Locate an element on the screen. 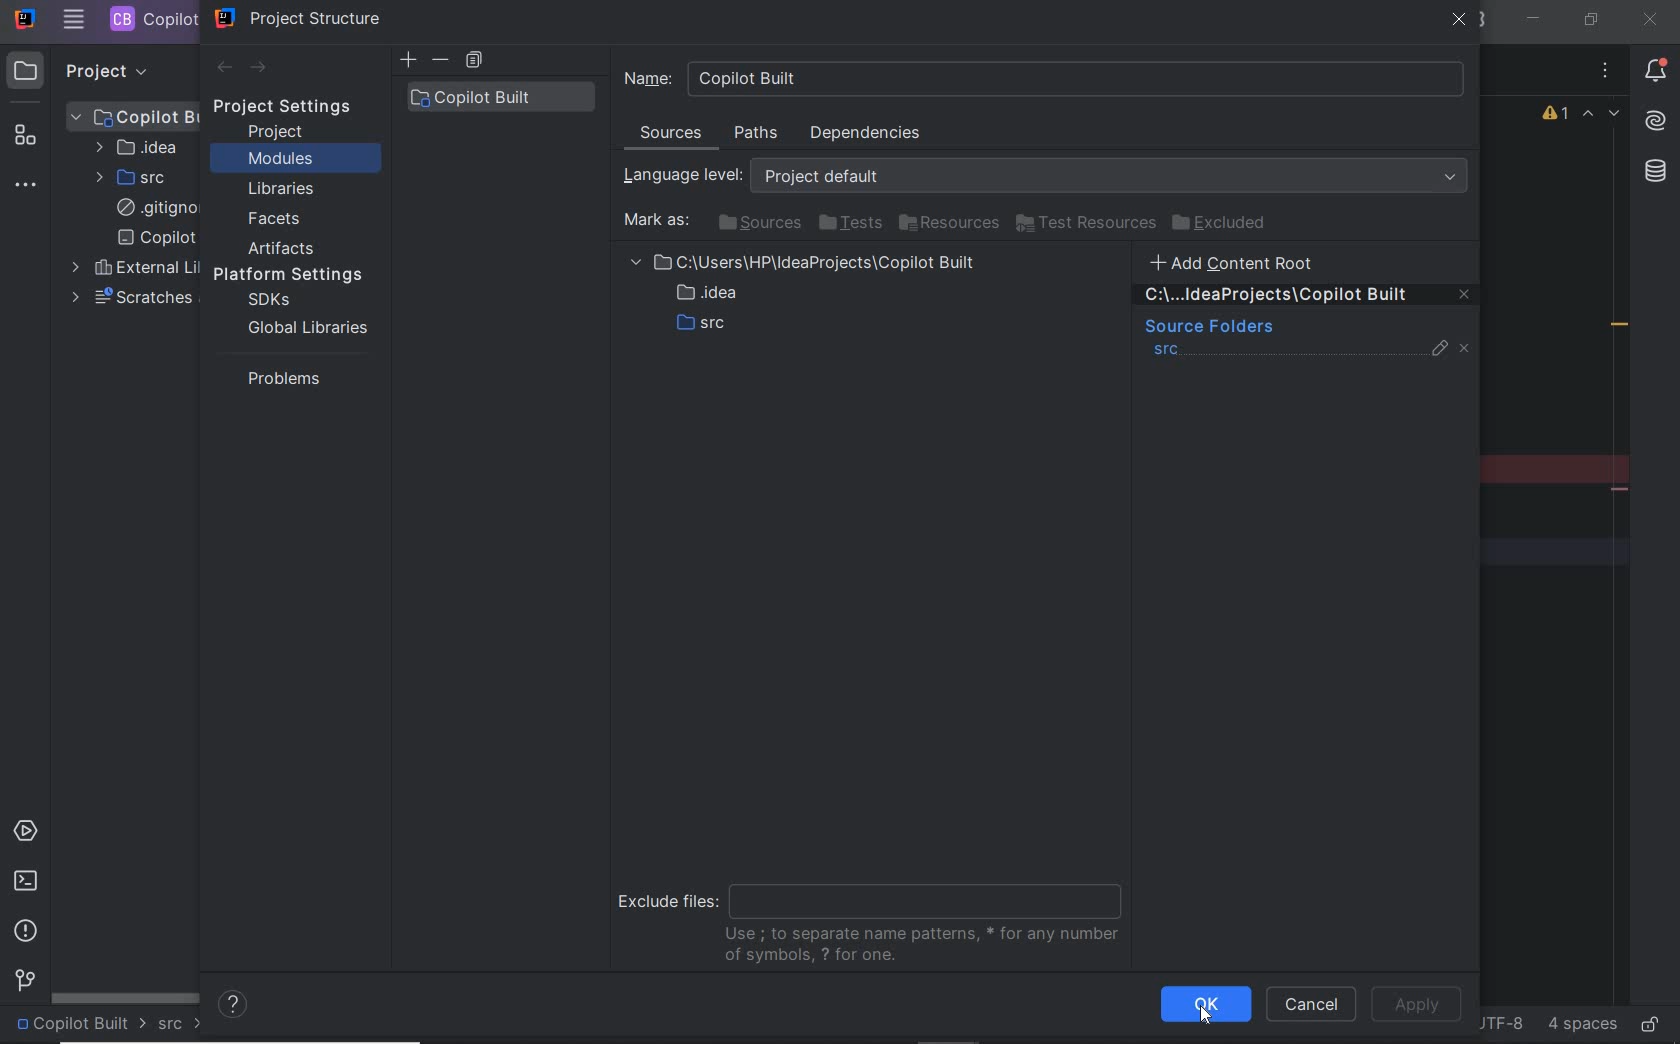 The width and height of the screenshot is (1680, 1044). SYSTEM NAME is located at coordinates (23, 20).